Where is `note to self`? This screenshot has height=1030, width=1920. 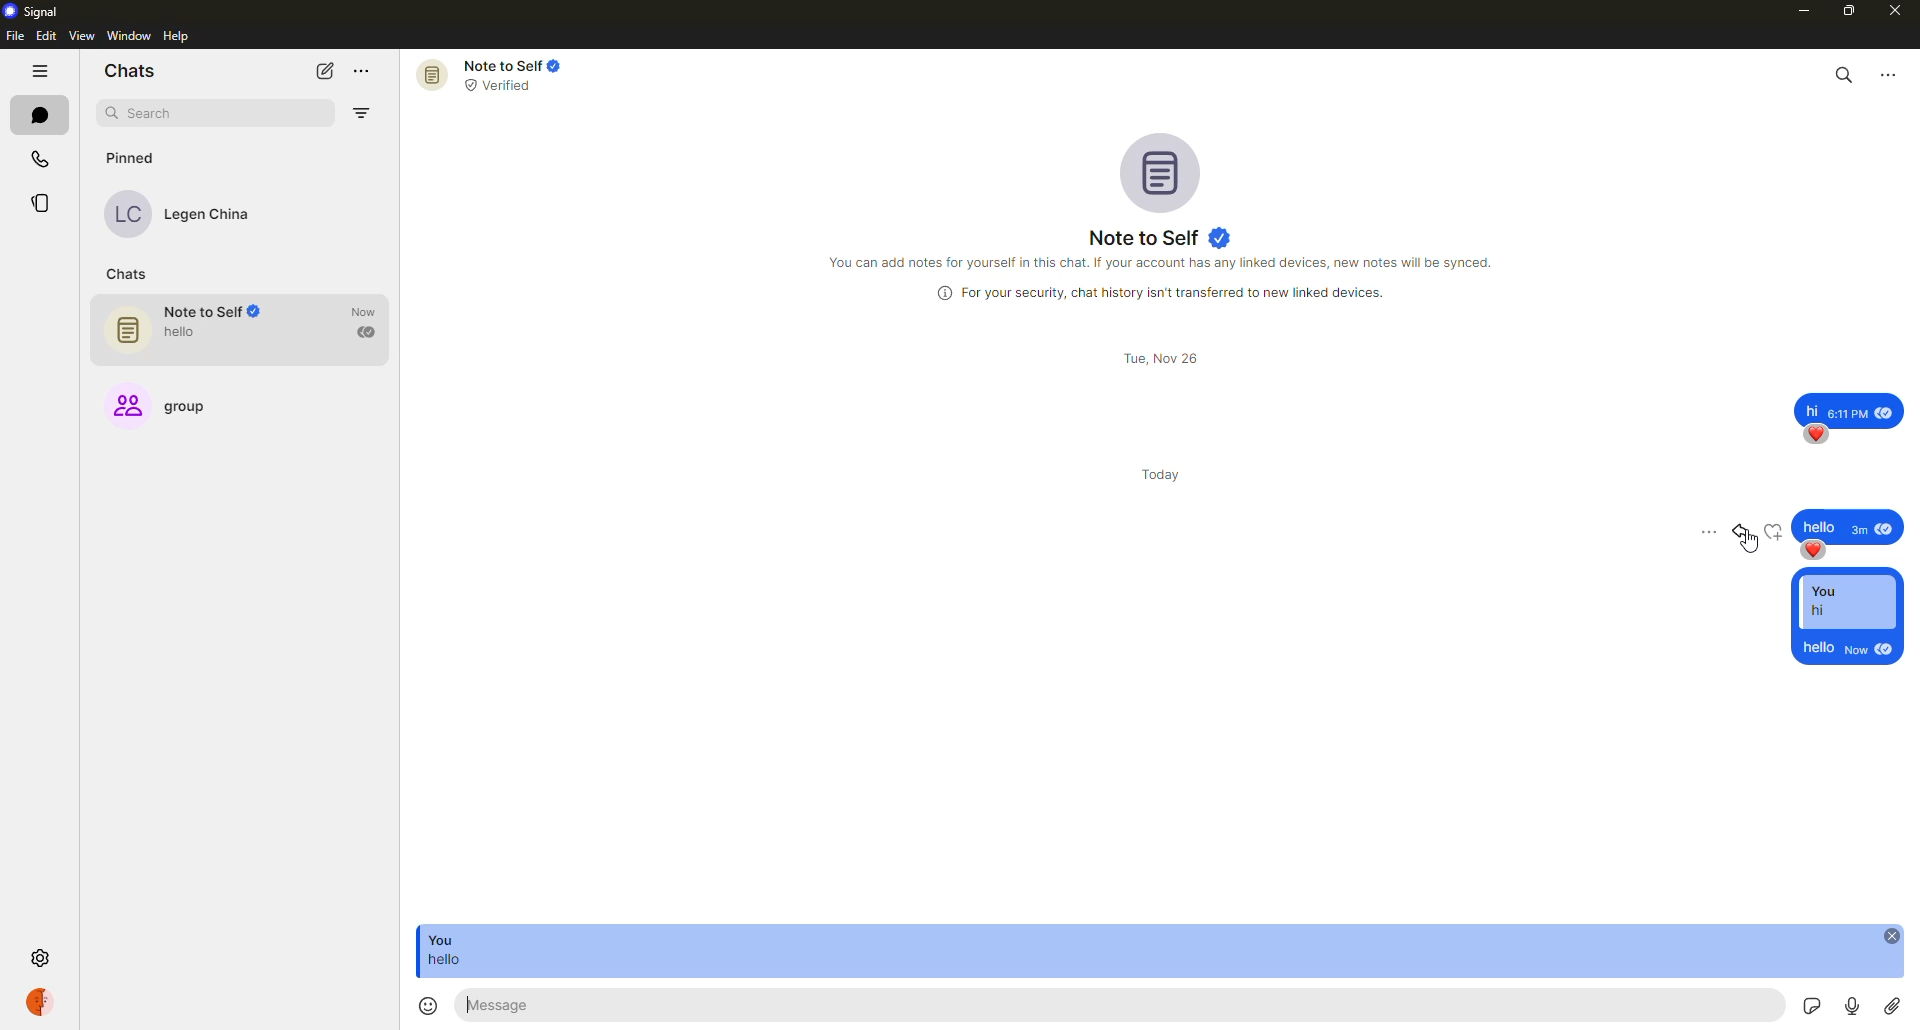 note to self is located at coordinates (492, 75).